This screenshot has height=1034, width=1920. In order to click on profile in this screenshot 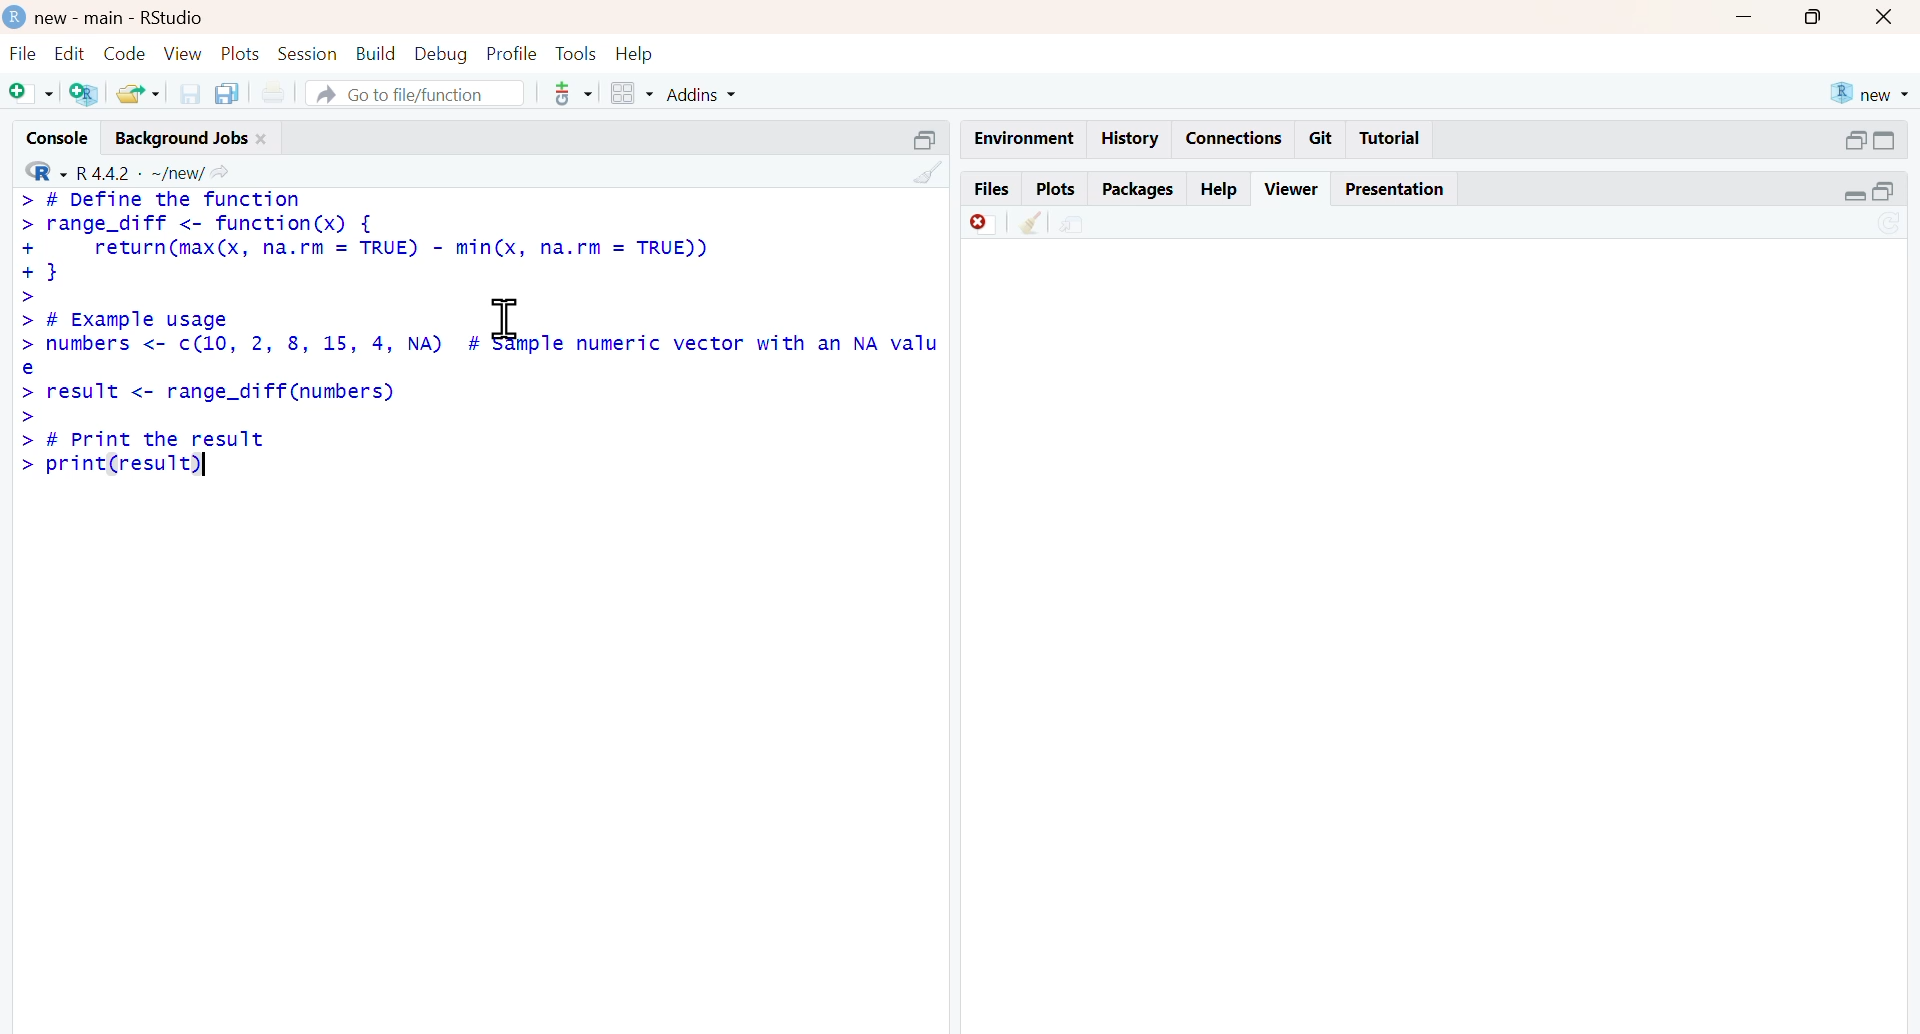, I will do `click(513, 55)`.